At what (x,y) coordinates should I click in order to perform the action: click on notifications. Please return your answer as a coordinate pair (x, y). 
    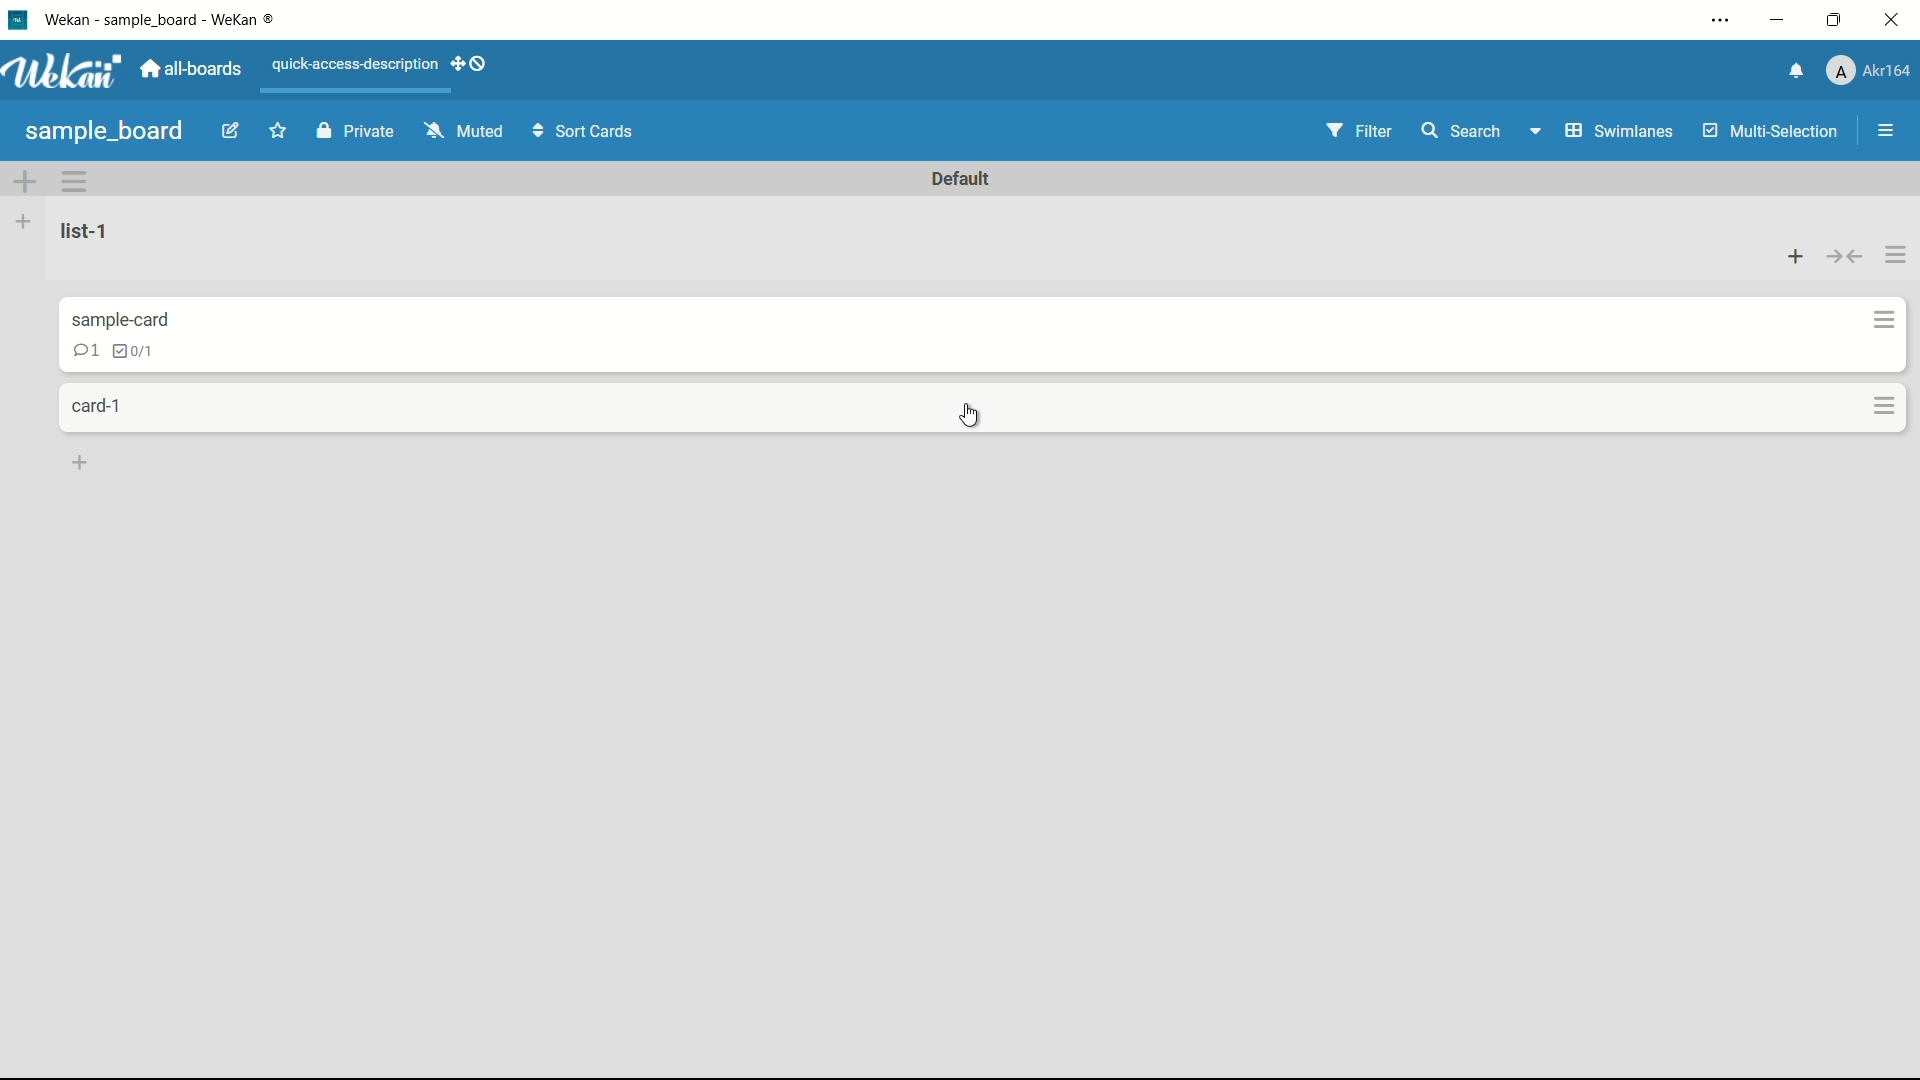
    Looking at the image, I should click on (1797, 70).